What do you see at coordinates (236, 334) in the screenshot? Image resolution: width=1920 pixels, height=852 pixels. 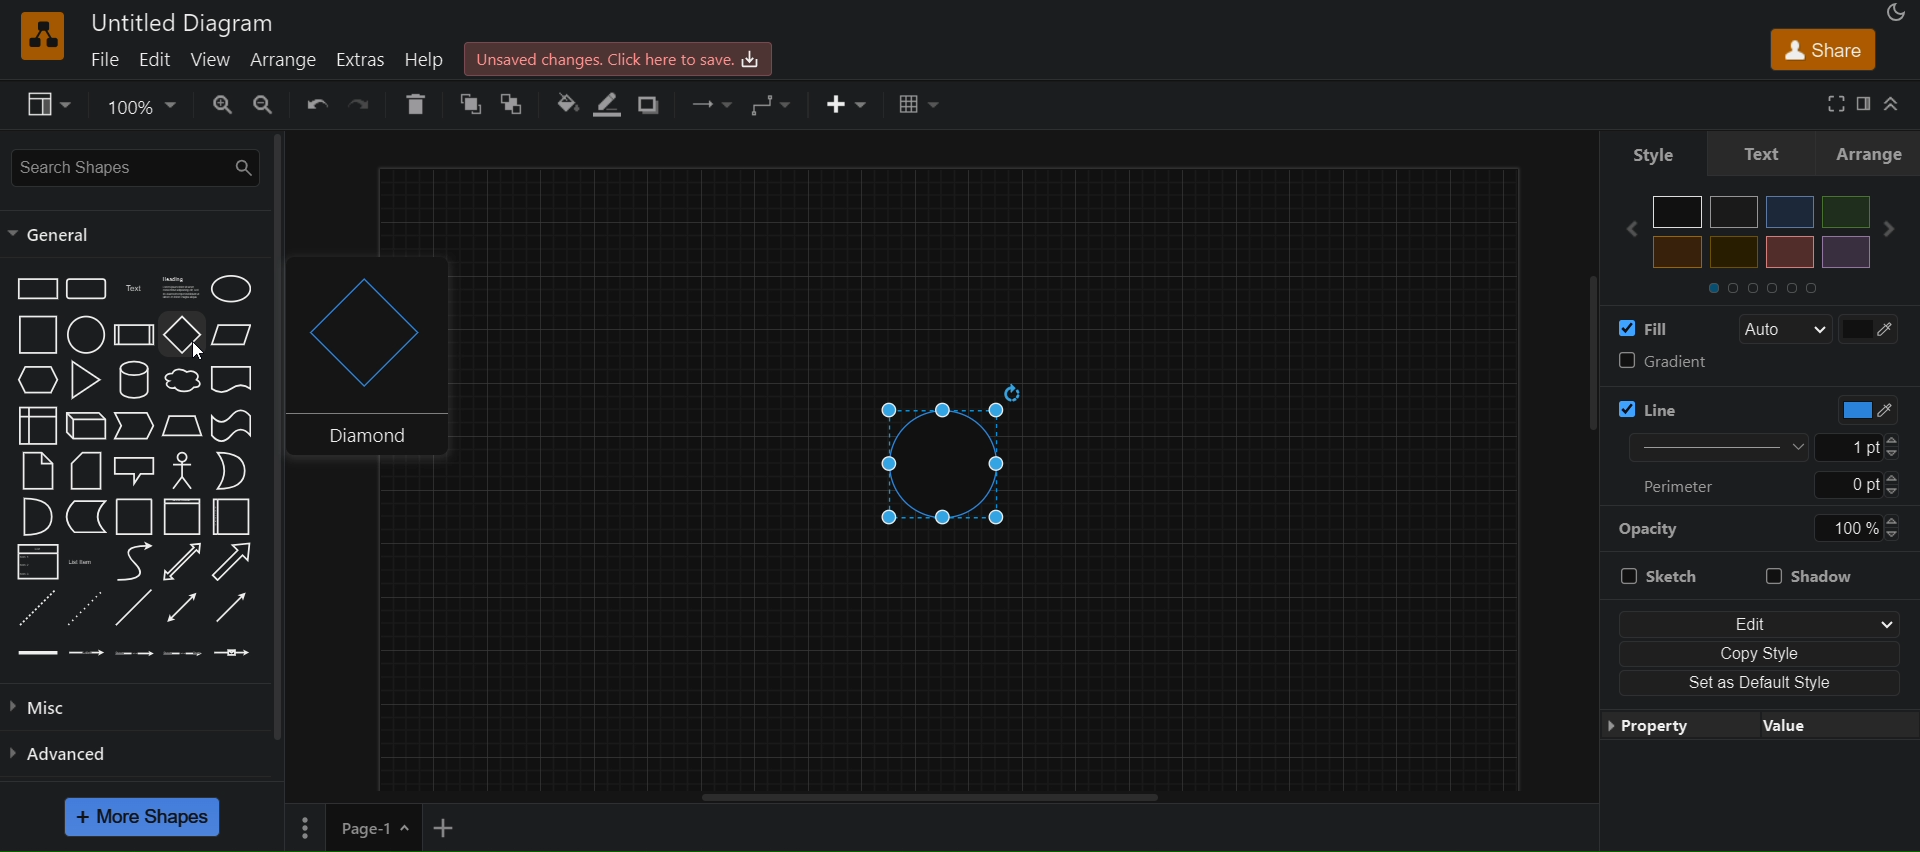 I see `parallelogram` at bounding box center [236, 334].